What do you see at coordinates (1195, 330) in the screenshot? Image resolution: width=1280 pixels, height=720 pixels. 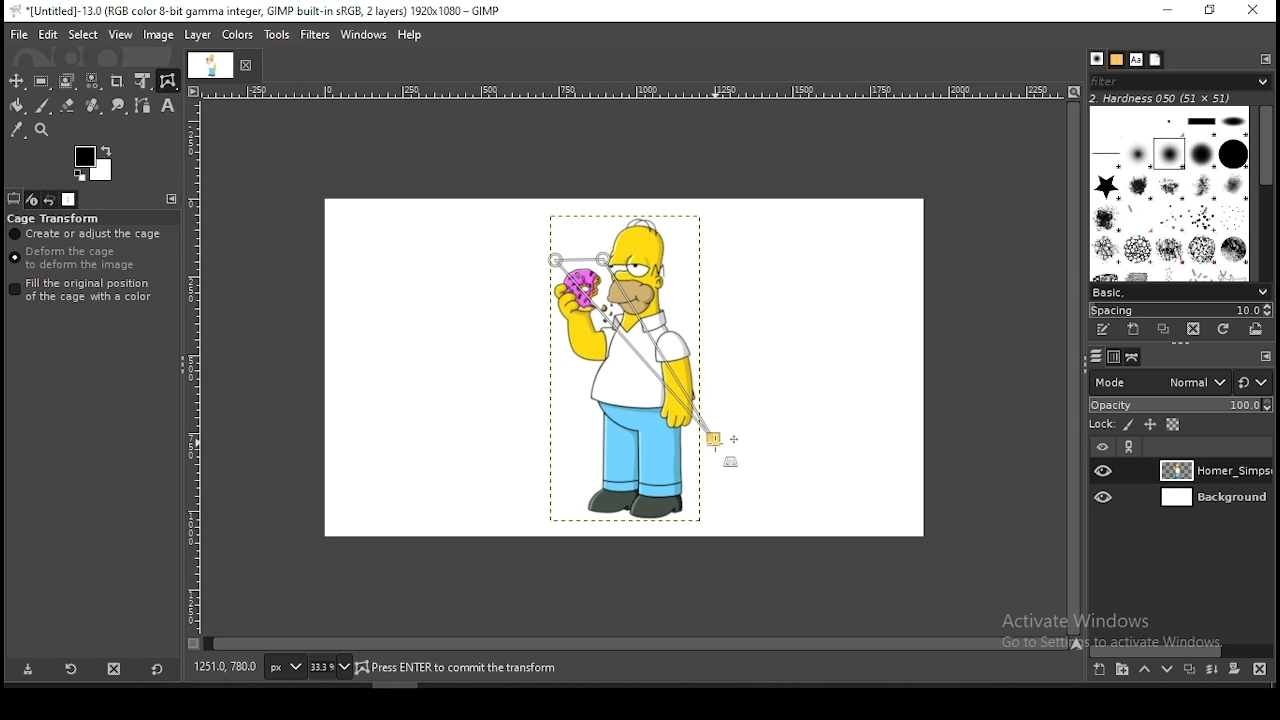 I see `delete brush` at bounding box center [1195, 330].